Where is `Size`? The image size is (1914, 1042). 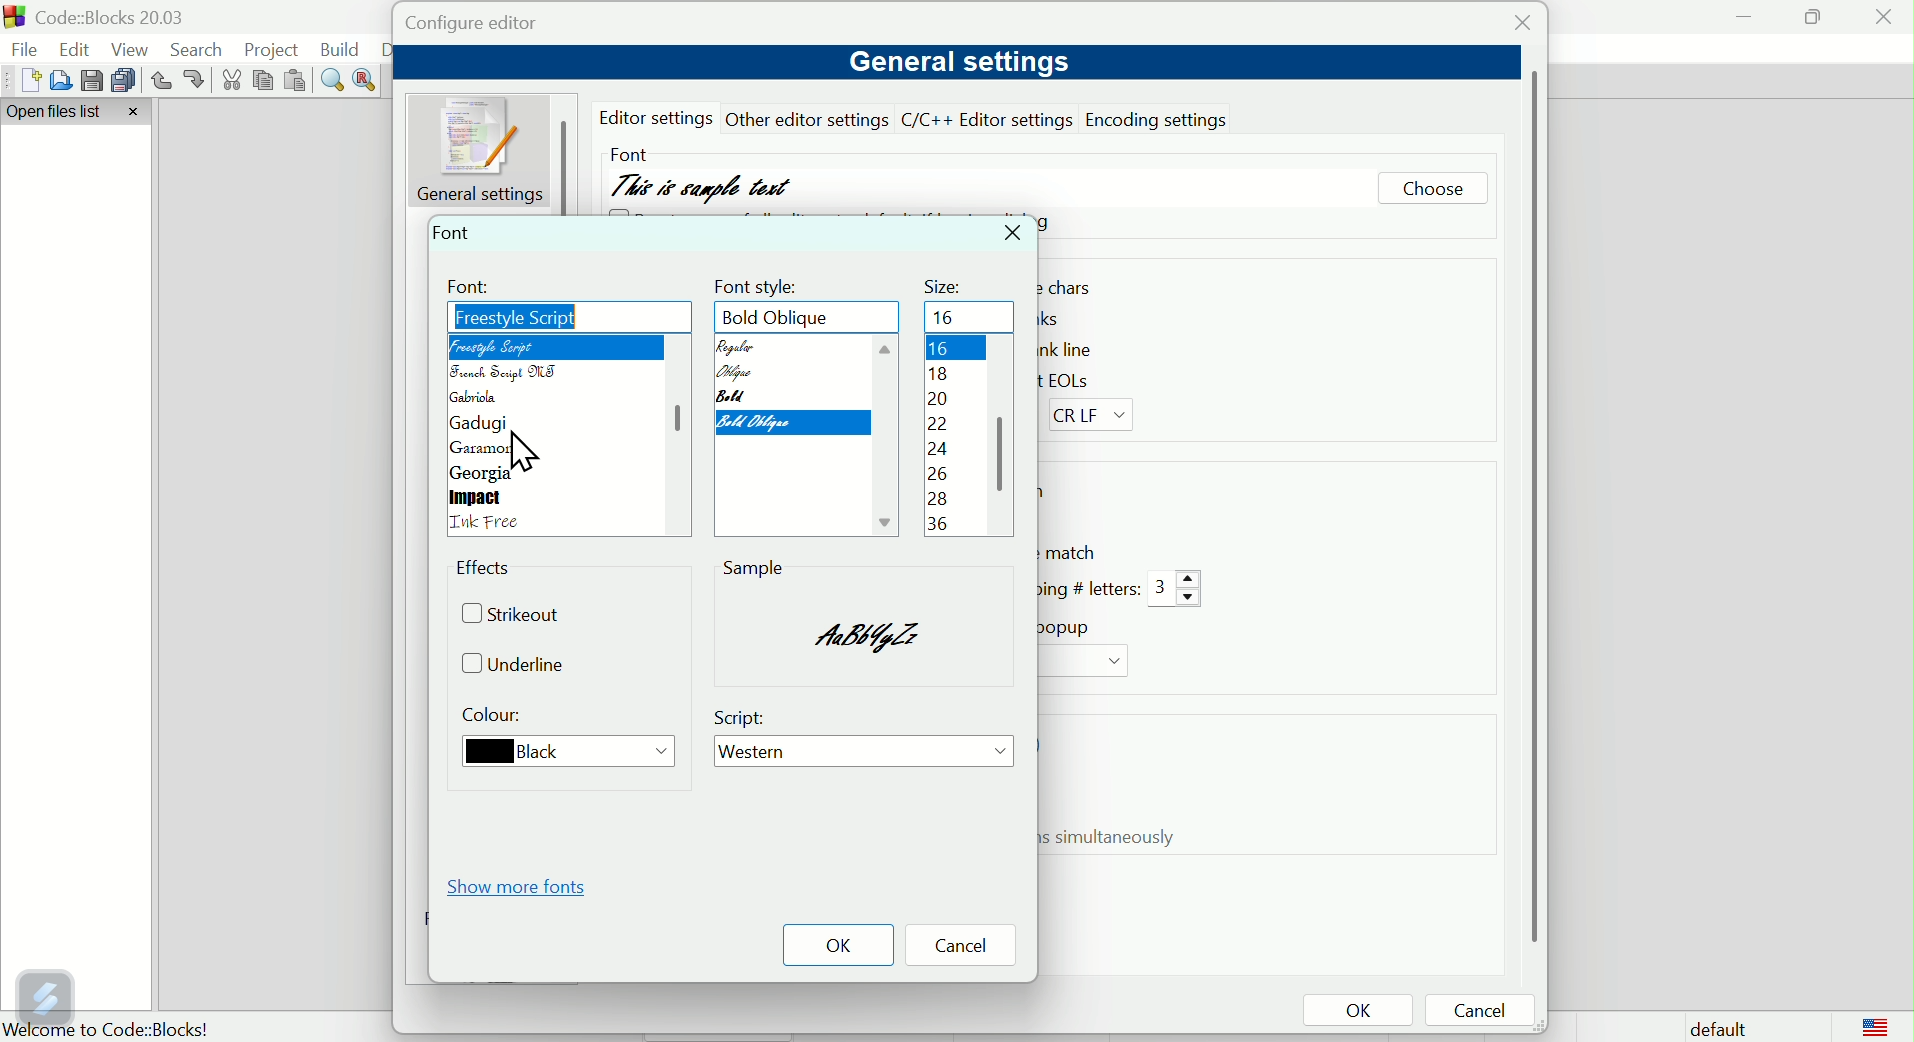
Size is located at coordinates (946, 281).